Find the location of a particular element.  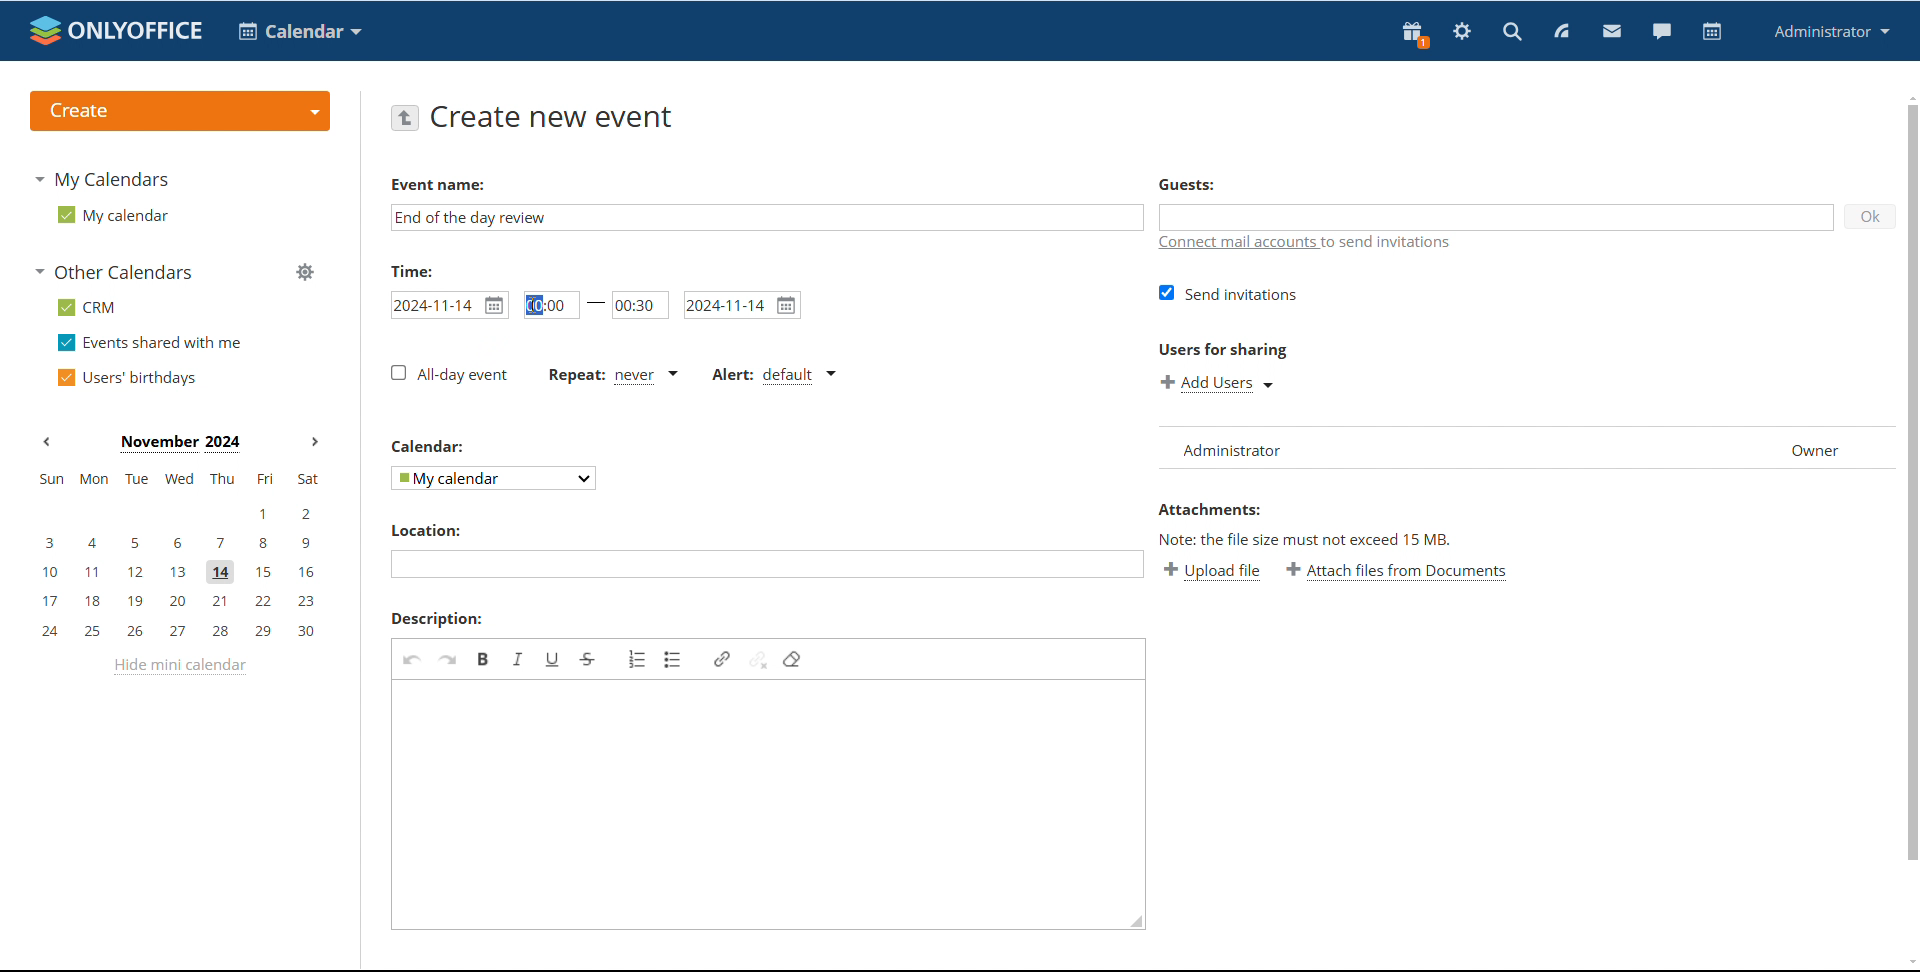

go back is located at coordinates (404, 116).